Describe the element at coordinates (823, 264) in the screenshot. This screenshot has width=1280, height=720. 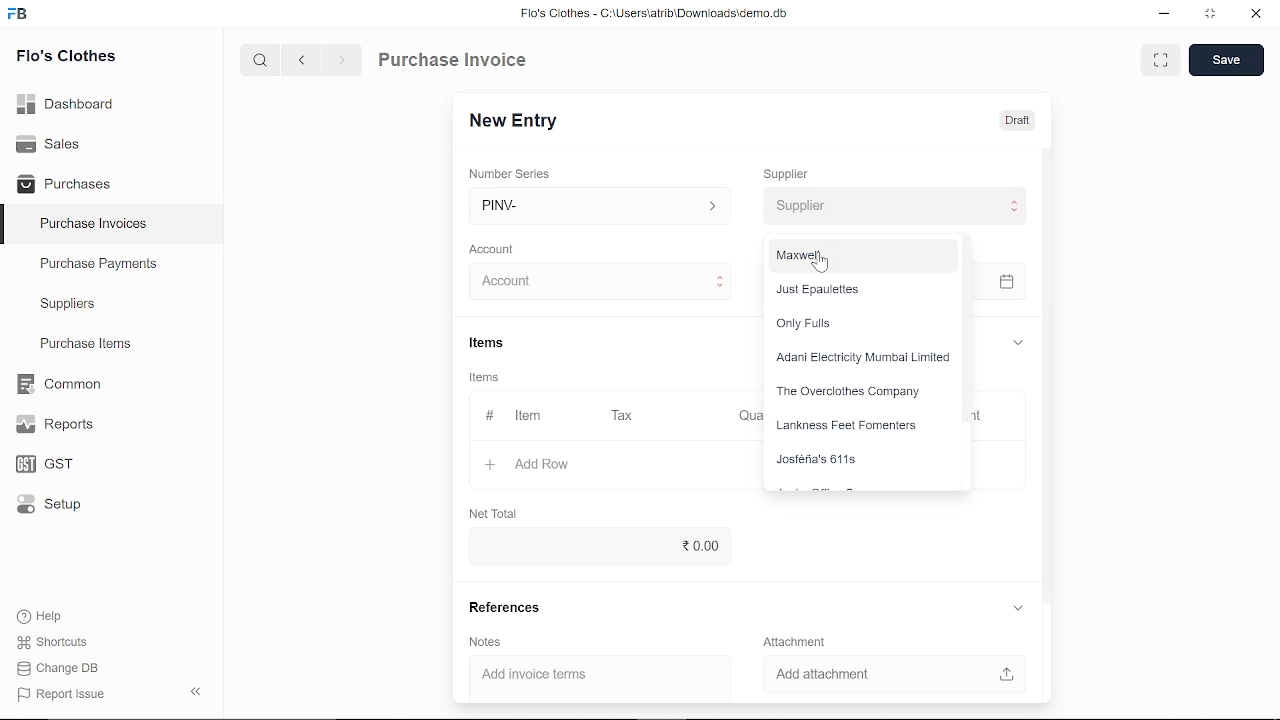
I see `cursor` at that location.